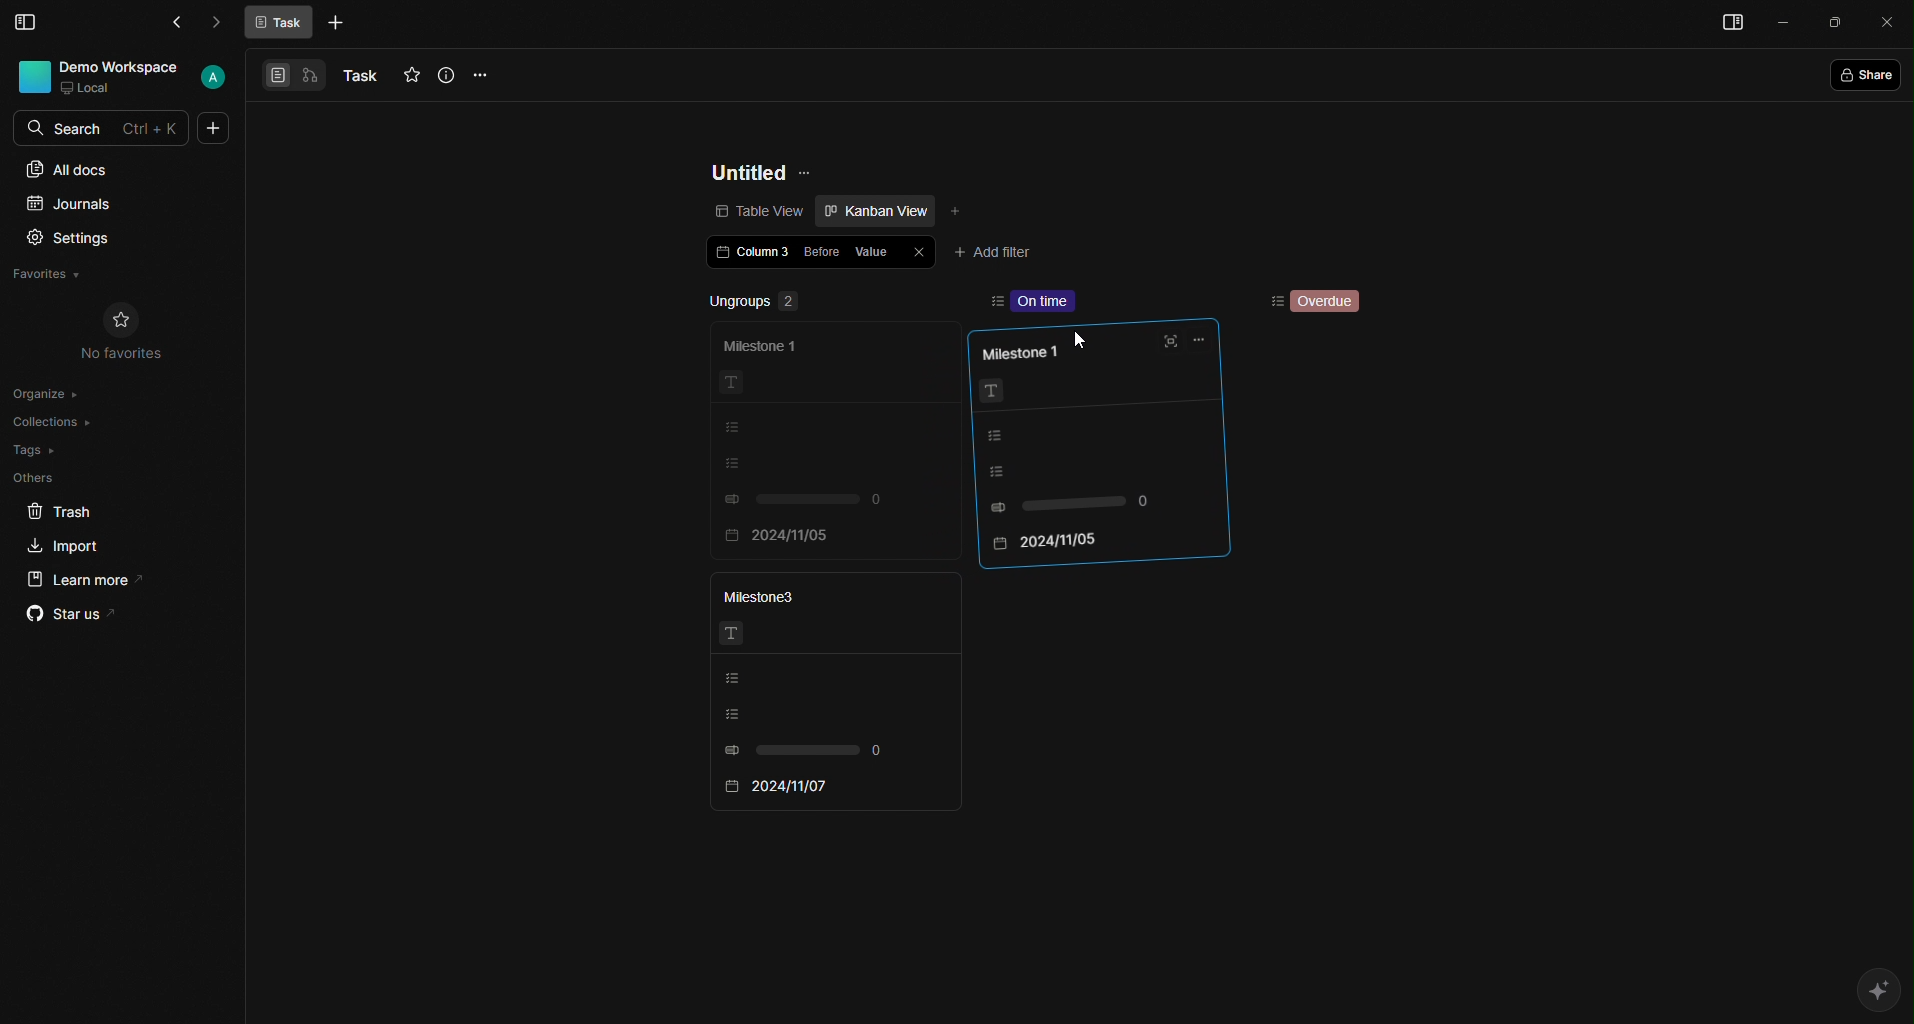  Describe the element at coordinates (27, 20) in the screenshot. I see `Menu Bar` at that location.